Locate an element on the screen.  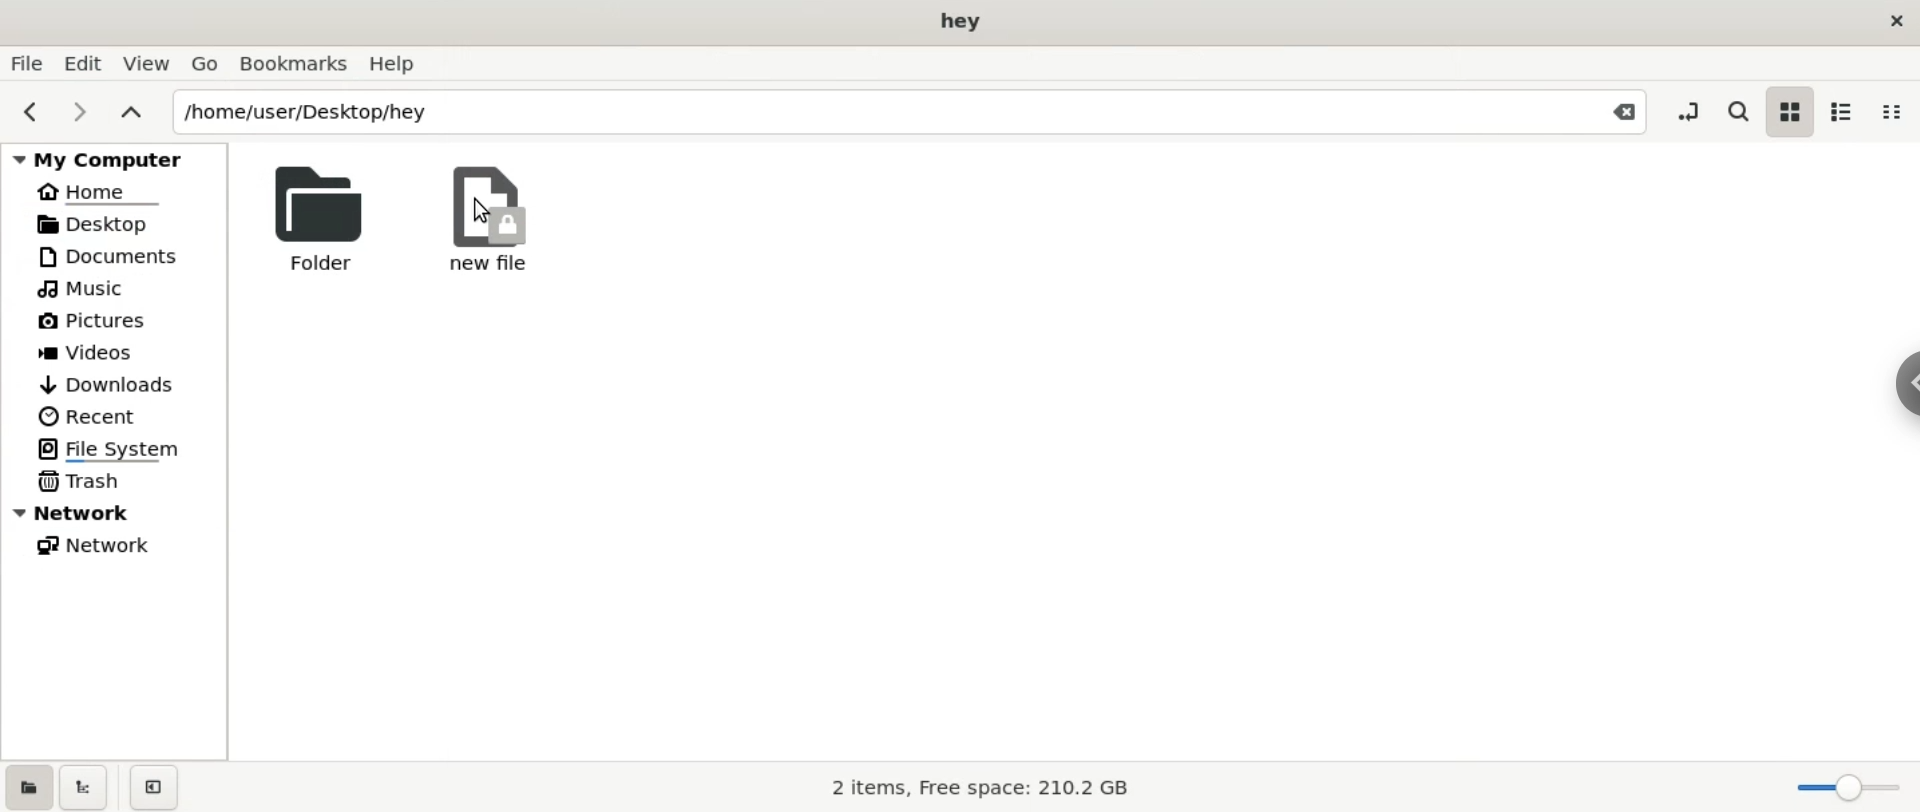
Edit is located at coordinates (84, 62).